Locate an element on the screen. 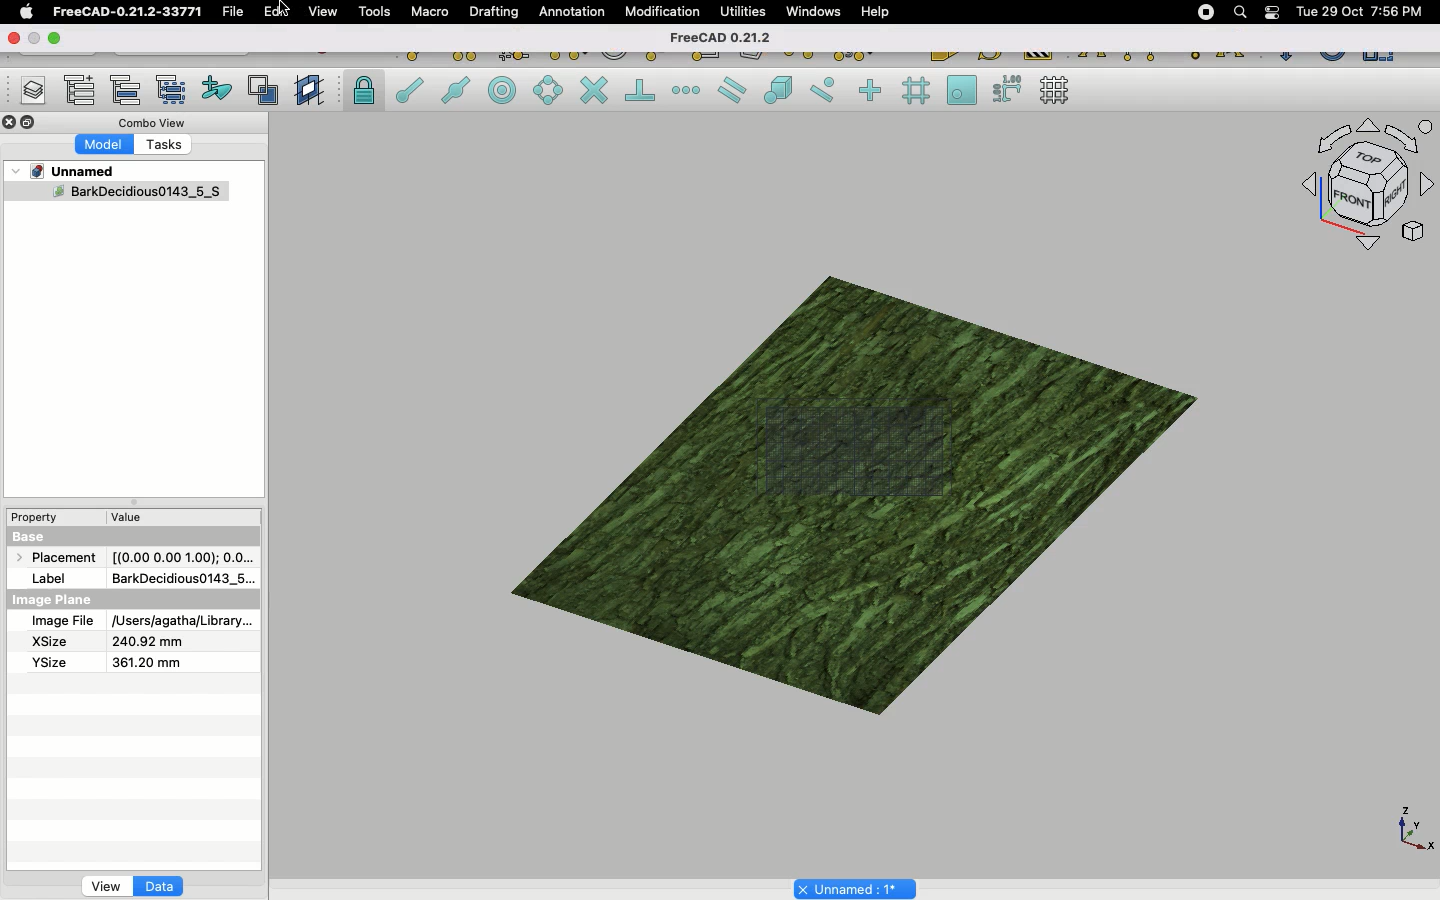 This screenshot has width=1440, height=900. Object selected is located at coordinates (843, 479).